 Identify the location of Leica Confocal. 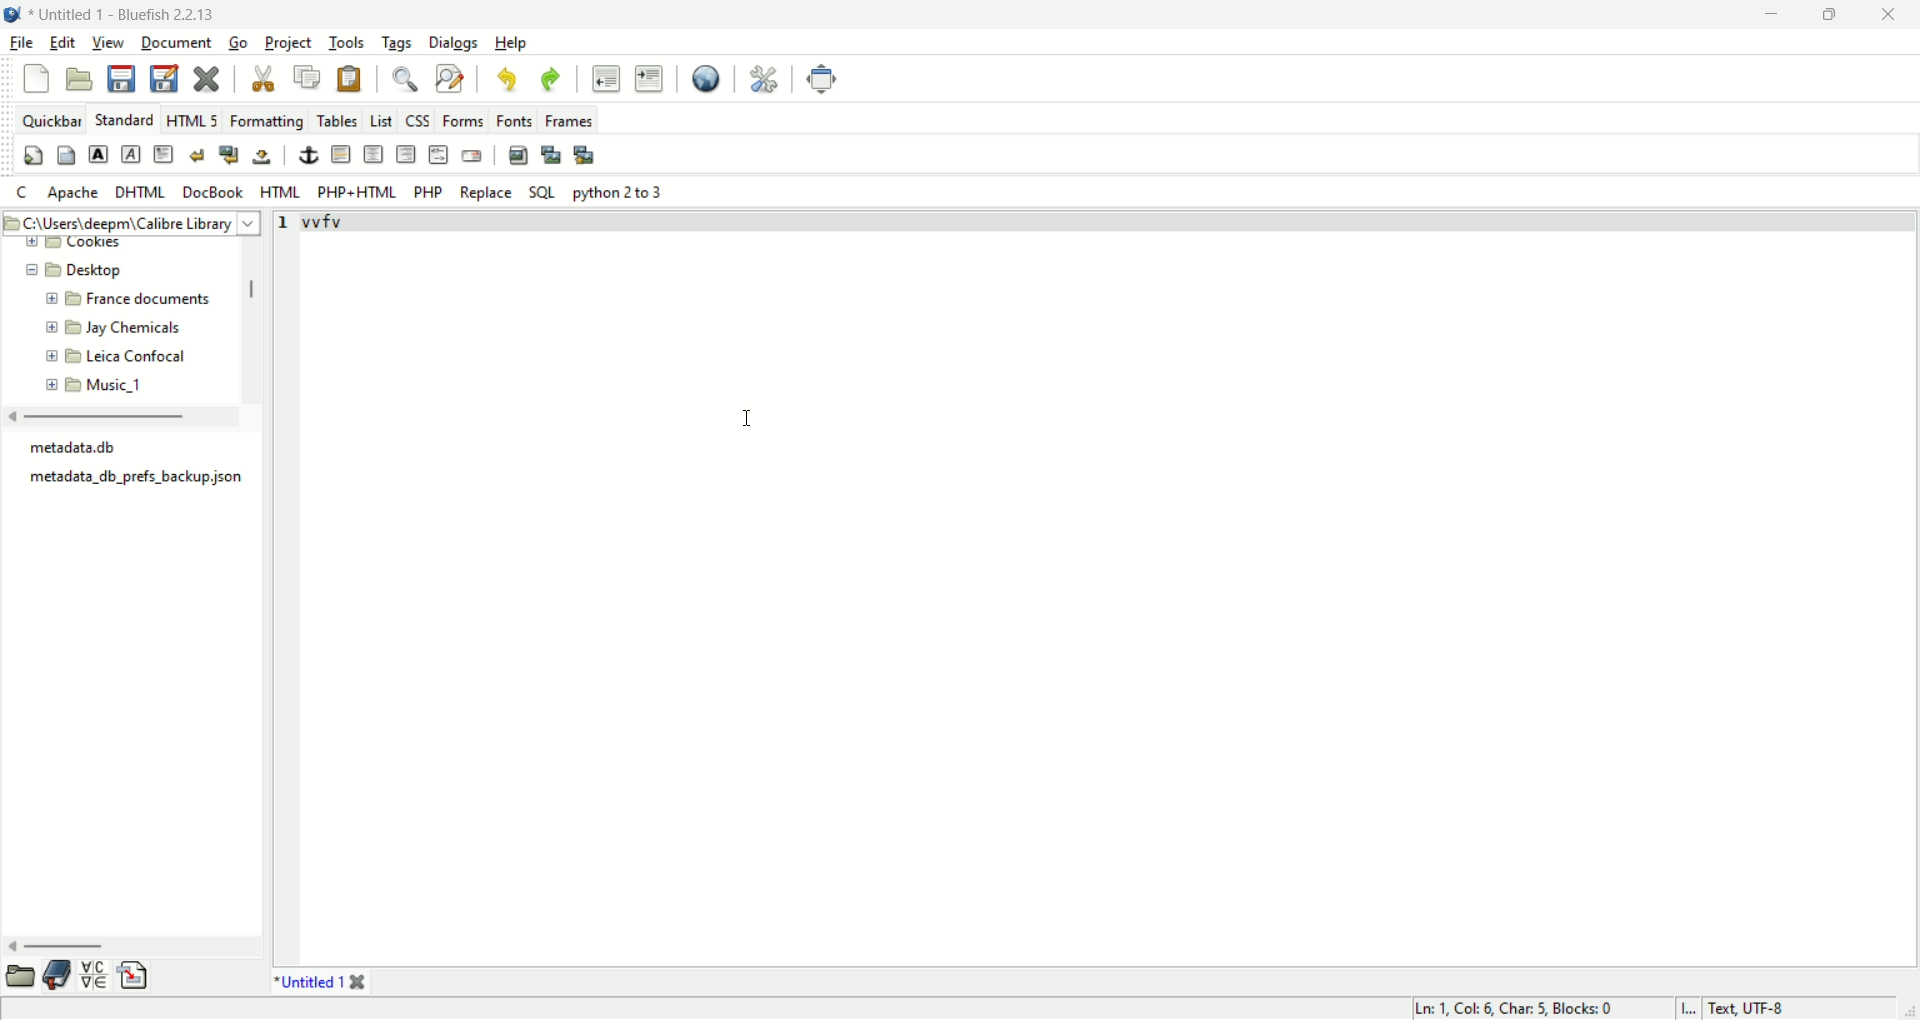
(139, 359).